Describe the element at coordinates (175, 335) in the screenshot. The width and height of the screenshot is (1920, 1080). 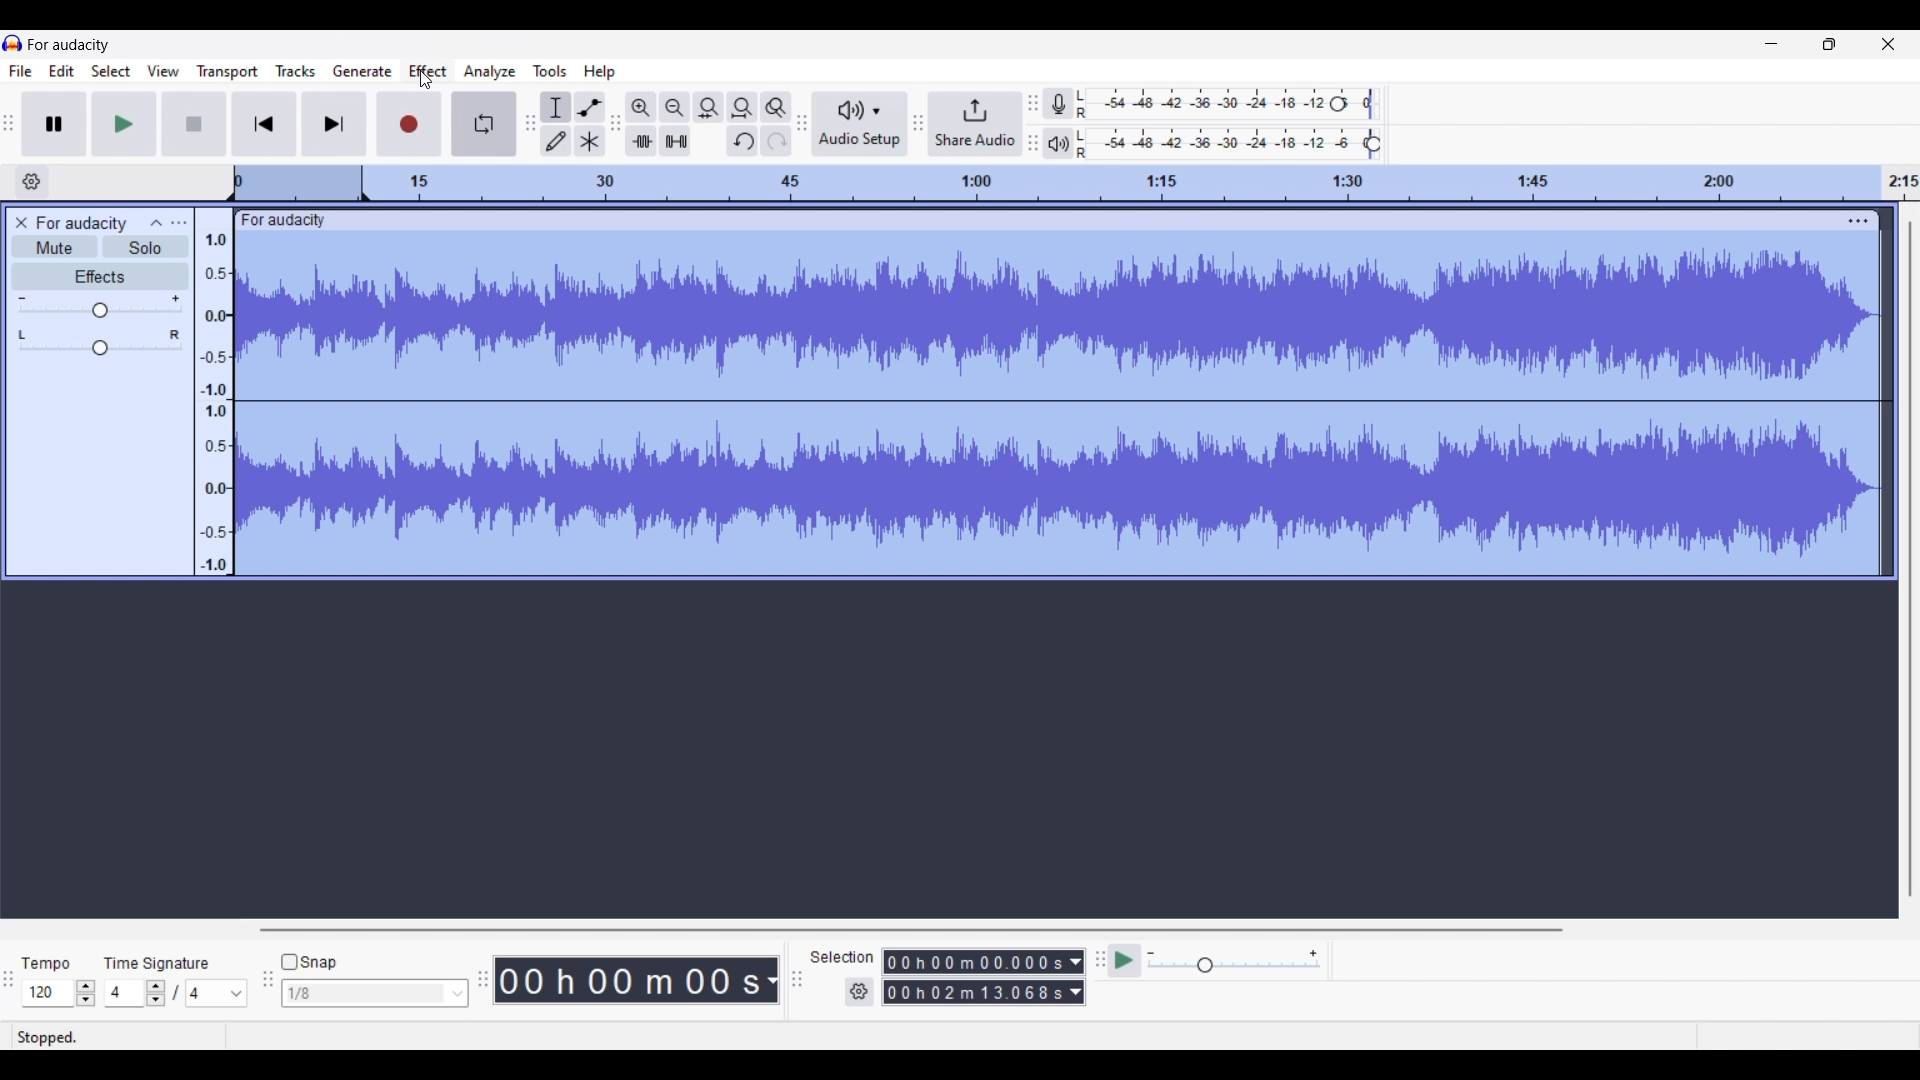
I see `Pan right` at that location.